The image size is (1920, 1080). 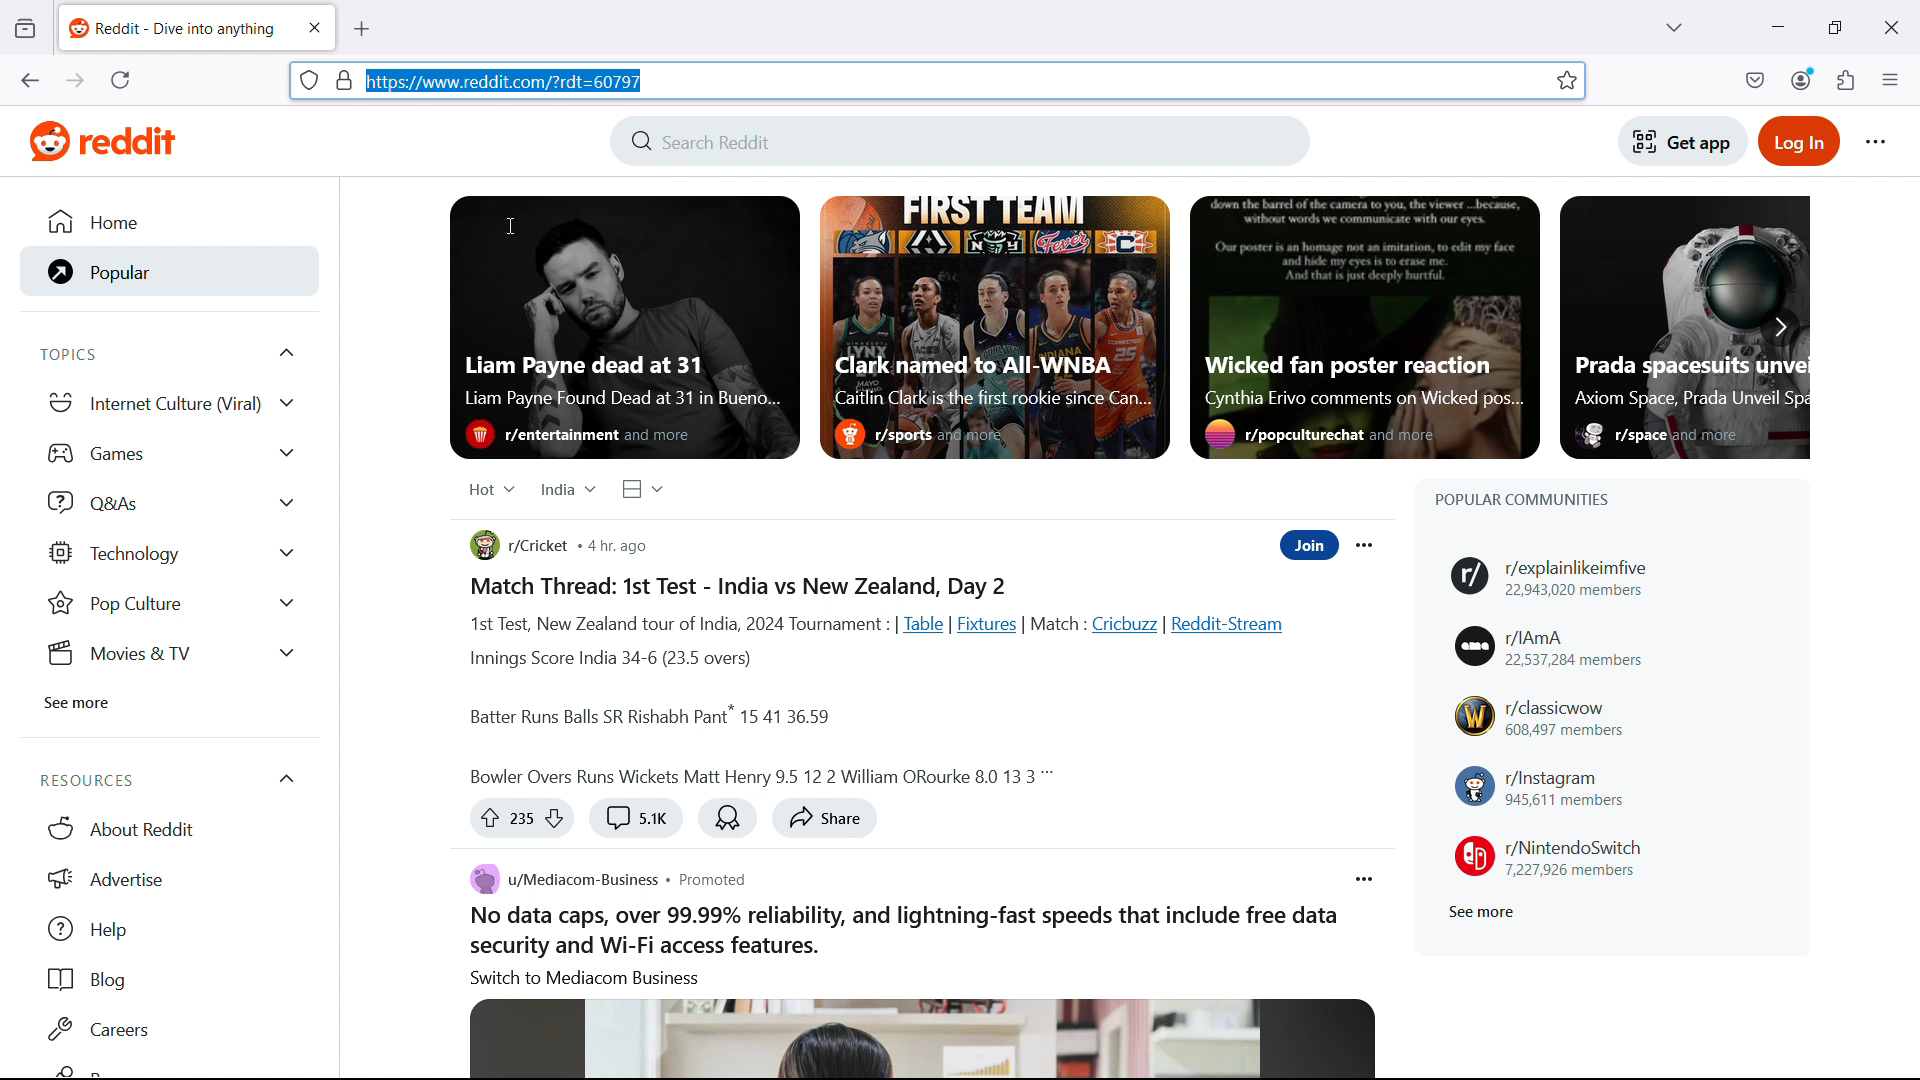 I want to click on r/IAmA, so click(x=1551, y=645).